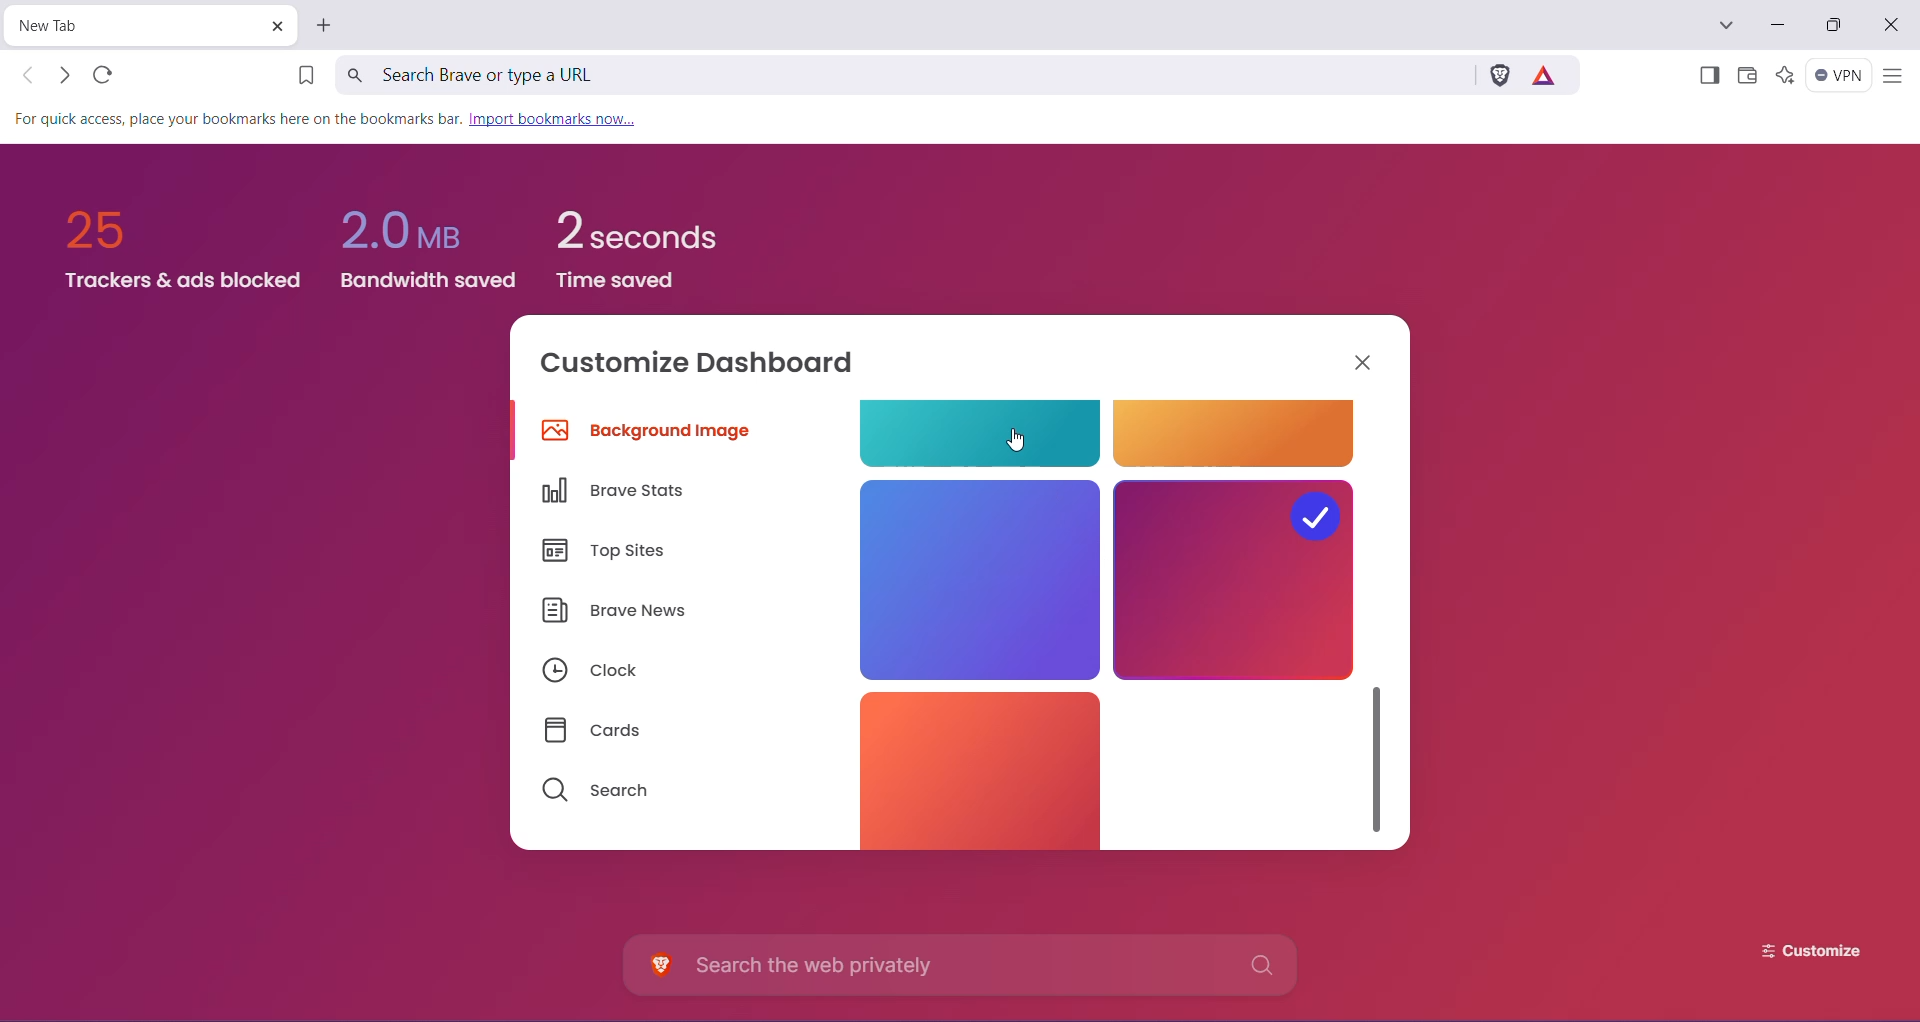  I want to click on Minimize, so click(1776, 25).